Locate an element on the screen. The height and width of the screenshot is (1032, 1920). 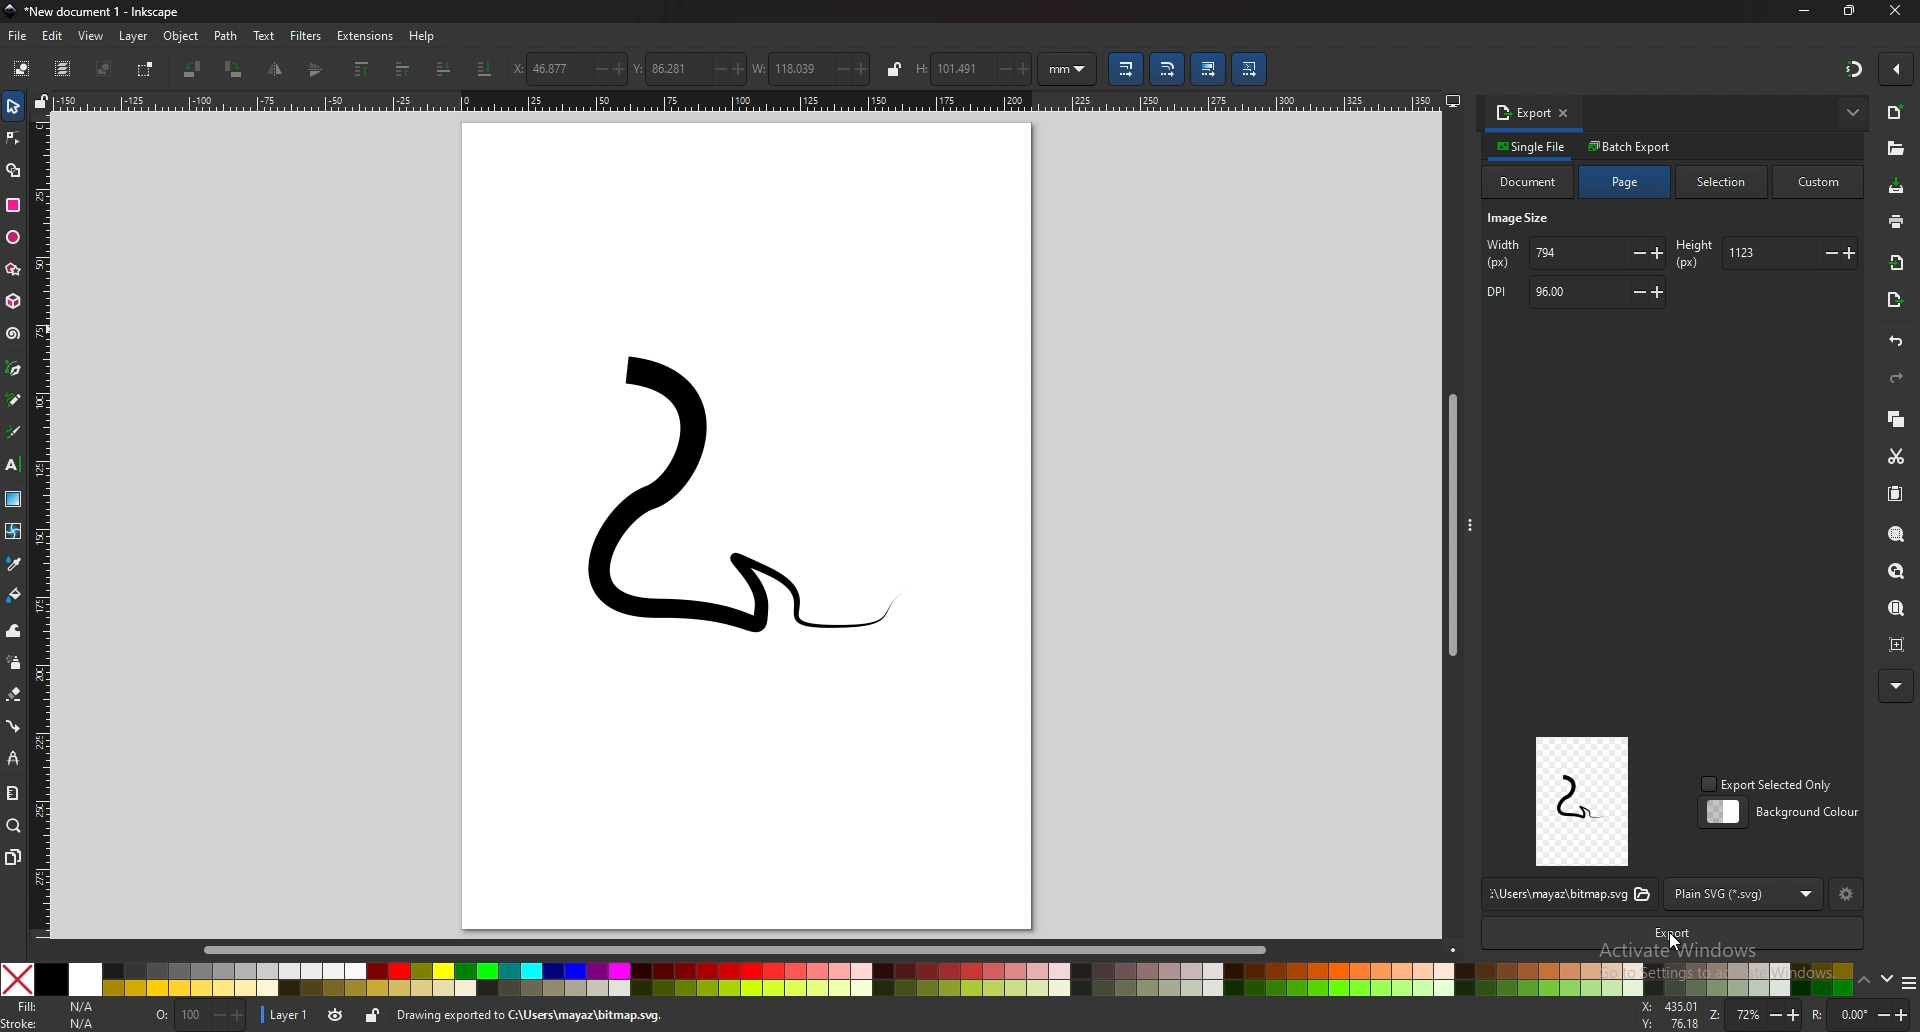
format is located at coordinates (1749, 895).